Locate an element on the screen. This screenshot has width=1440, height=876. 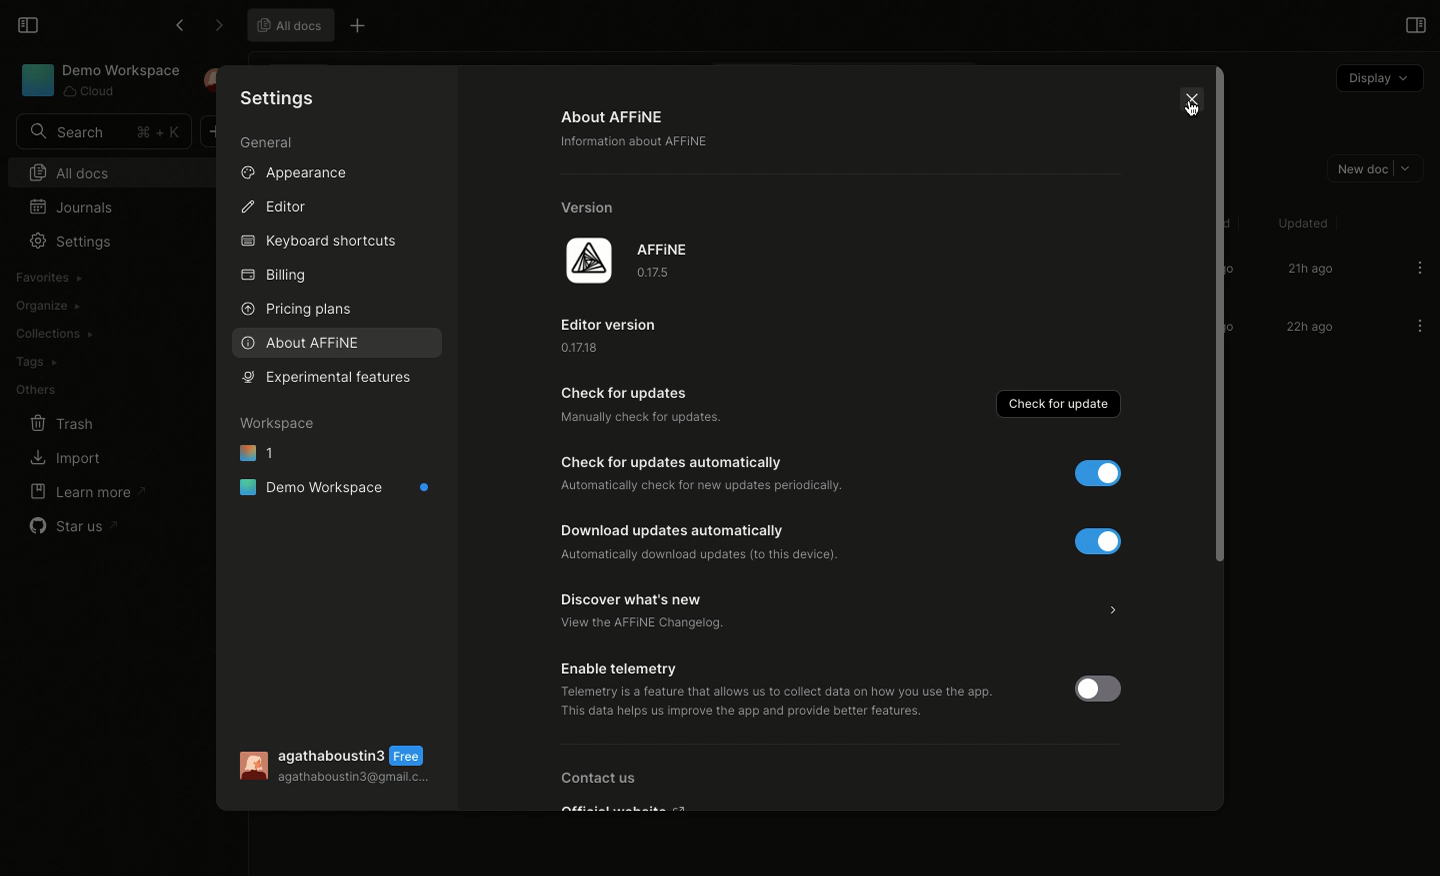
Display is located at coordinates (1378, 79).